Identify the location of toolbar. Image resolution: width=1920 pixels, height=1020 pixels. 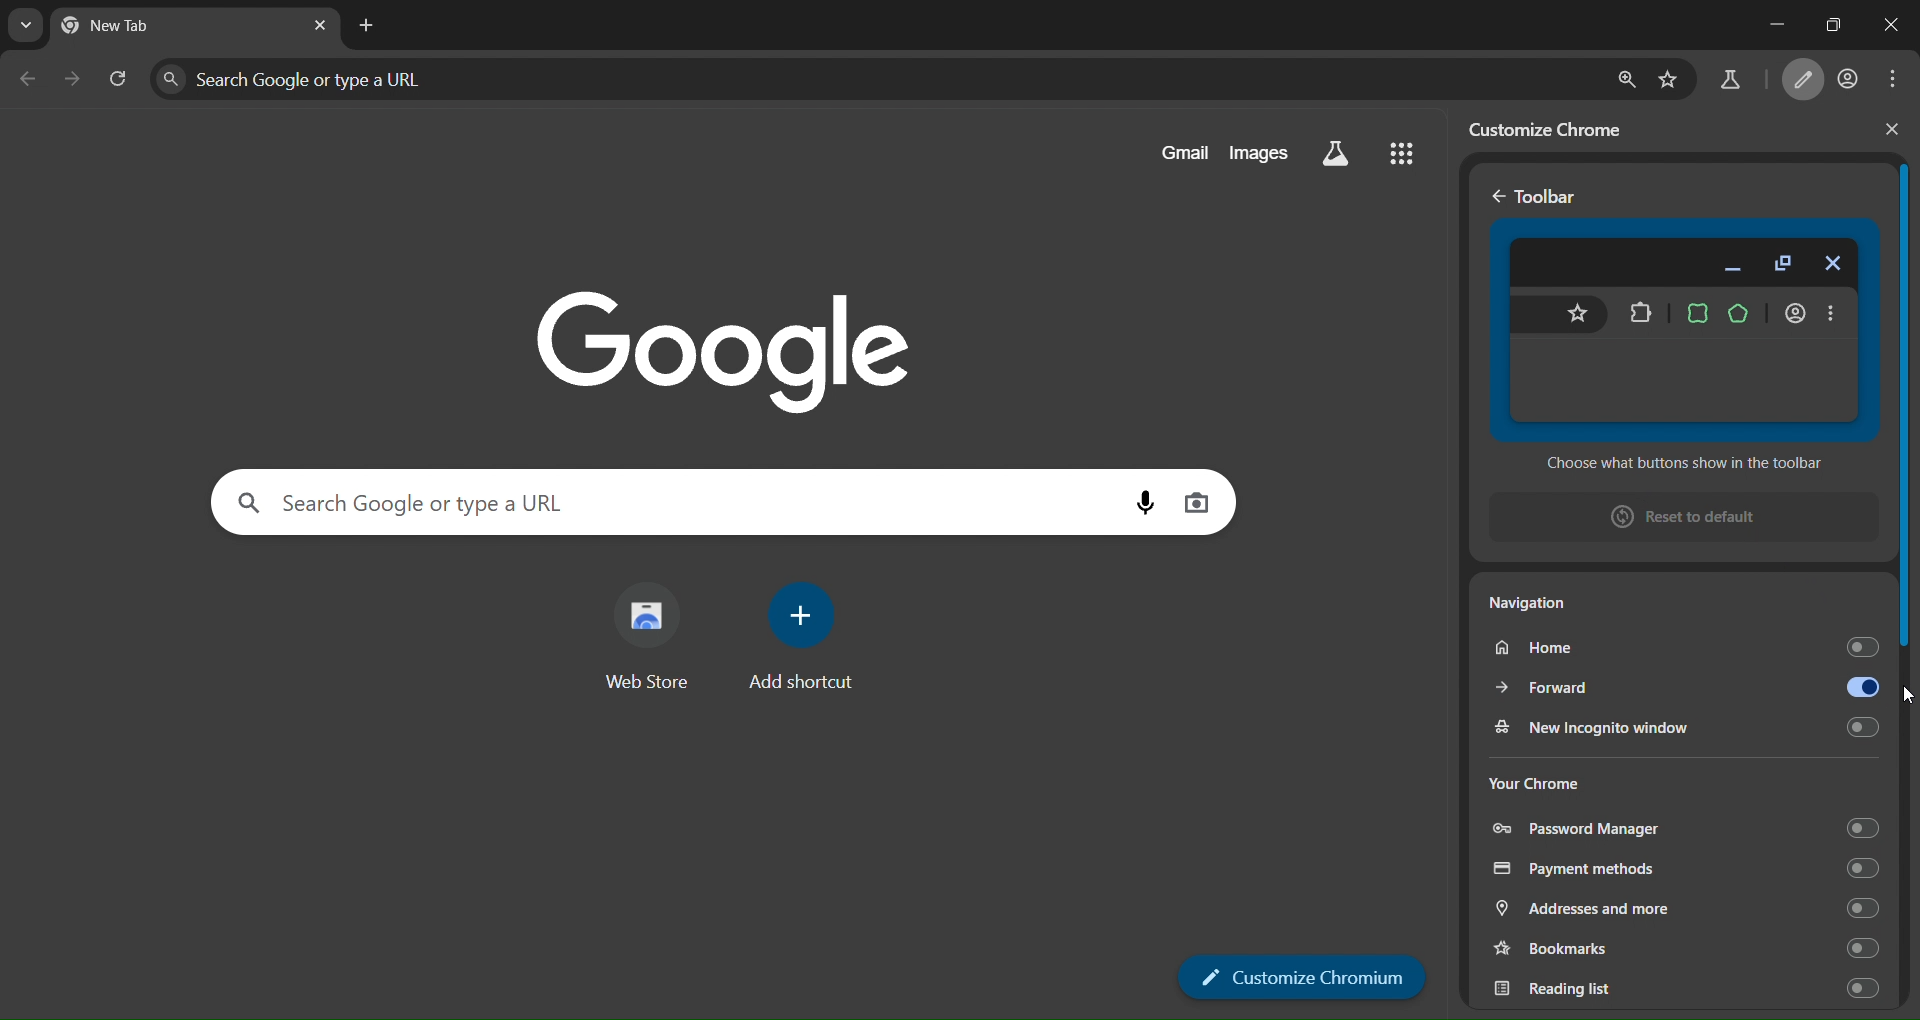
(1545, 197).